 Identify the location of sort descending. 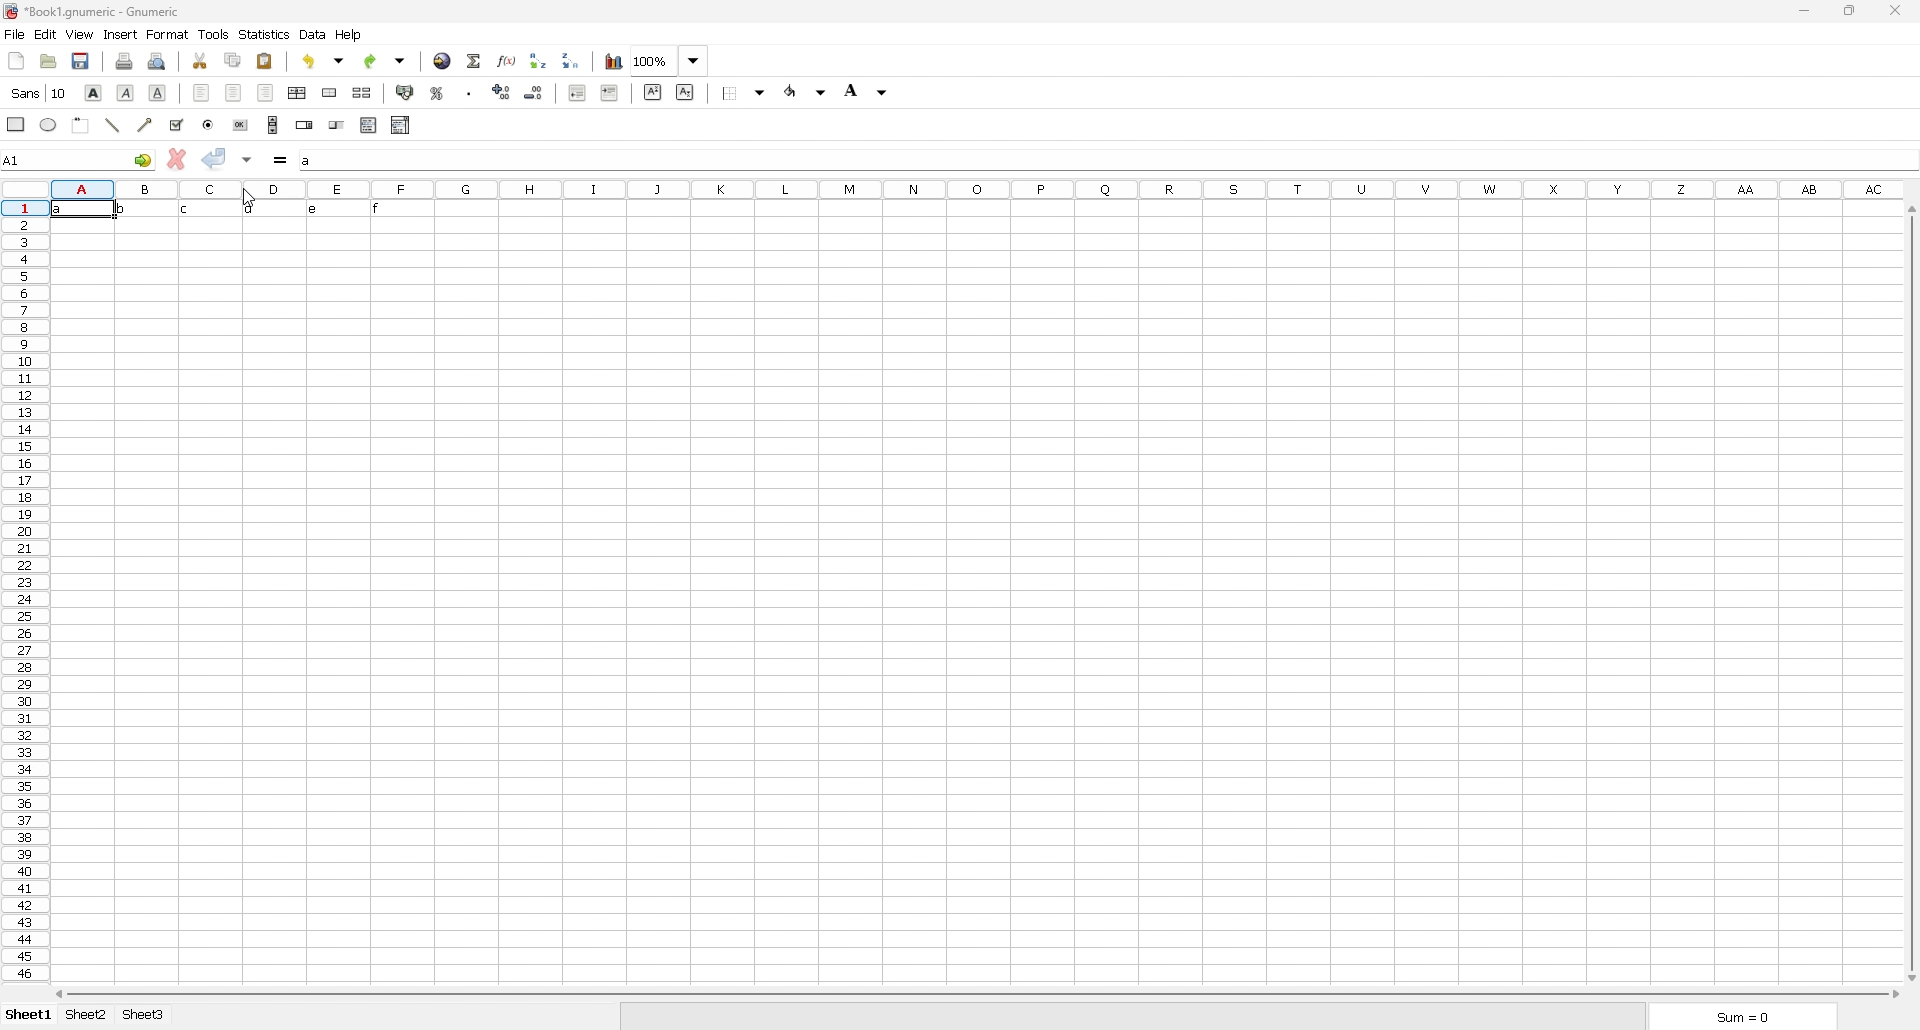
(571, 60).